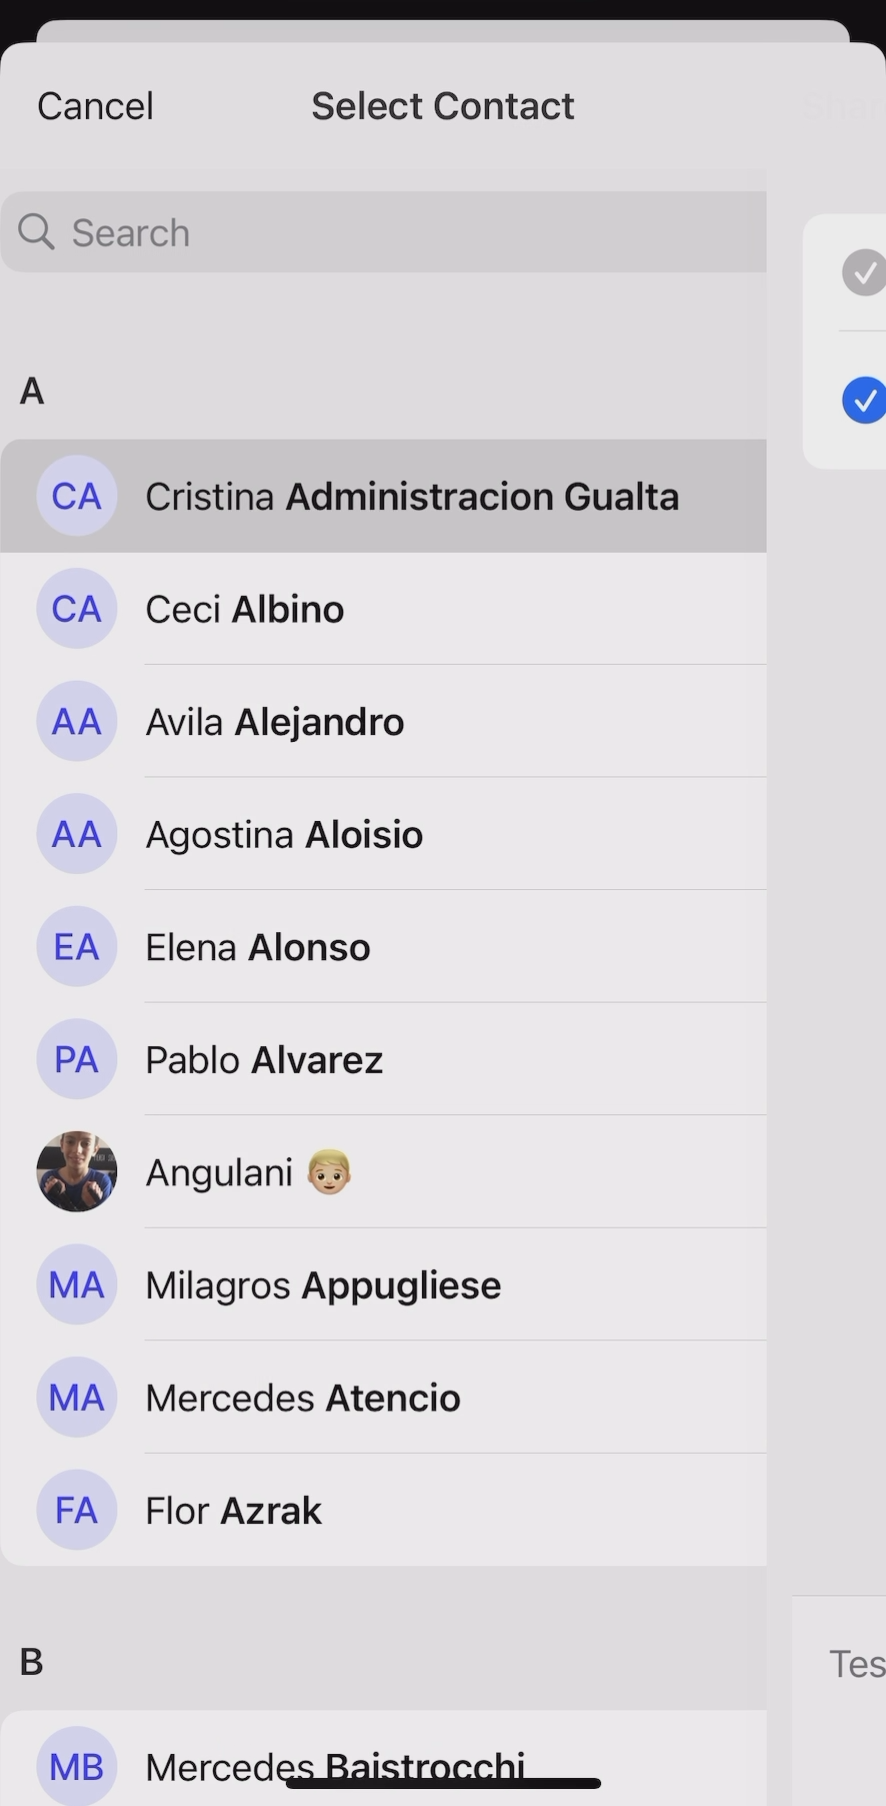  Describe the element at coordinates (863, 330) in the screenshot. I see `check` at that location.